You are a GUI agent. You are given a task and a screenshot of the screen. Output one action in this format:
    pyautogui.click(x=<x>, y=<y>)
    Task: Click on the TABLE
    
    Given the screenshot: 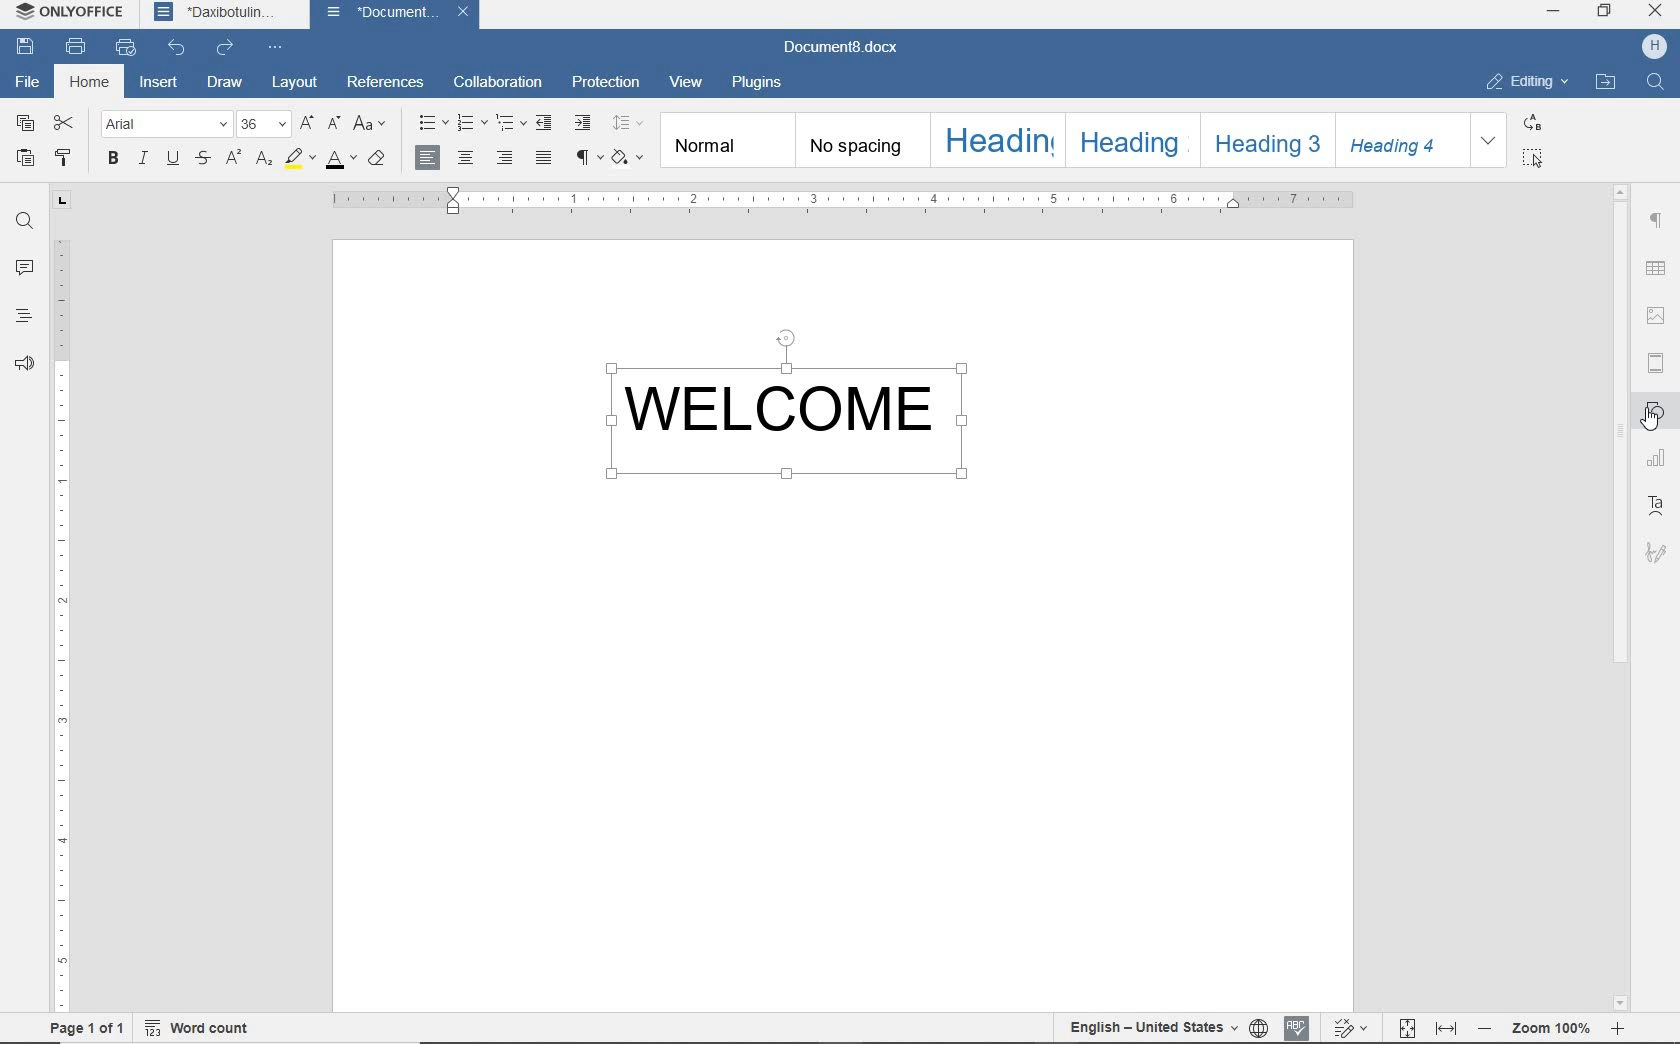 What is the action you would take?
    pyautogui.click(x=1657, y=270)
    